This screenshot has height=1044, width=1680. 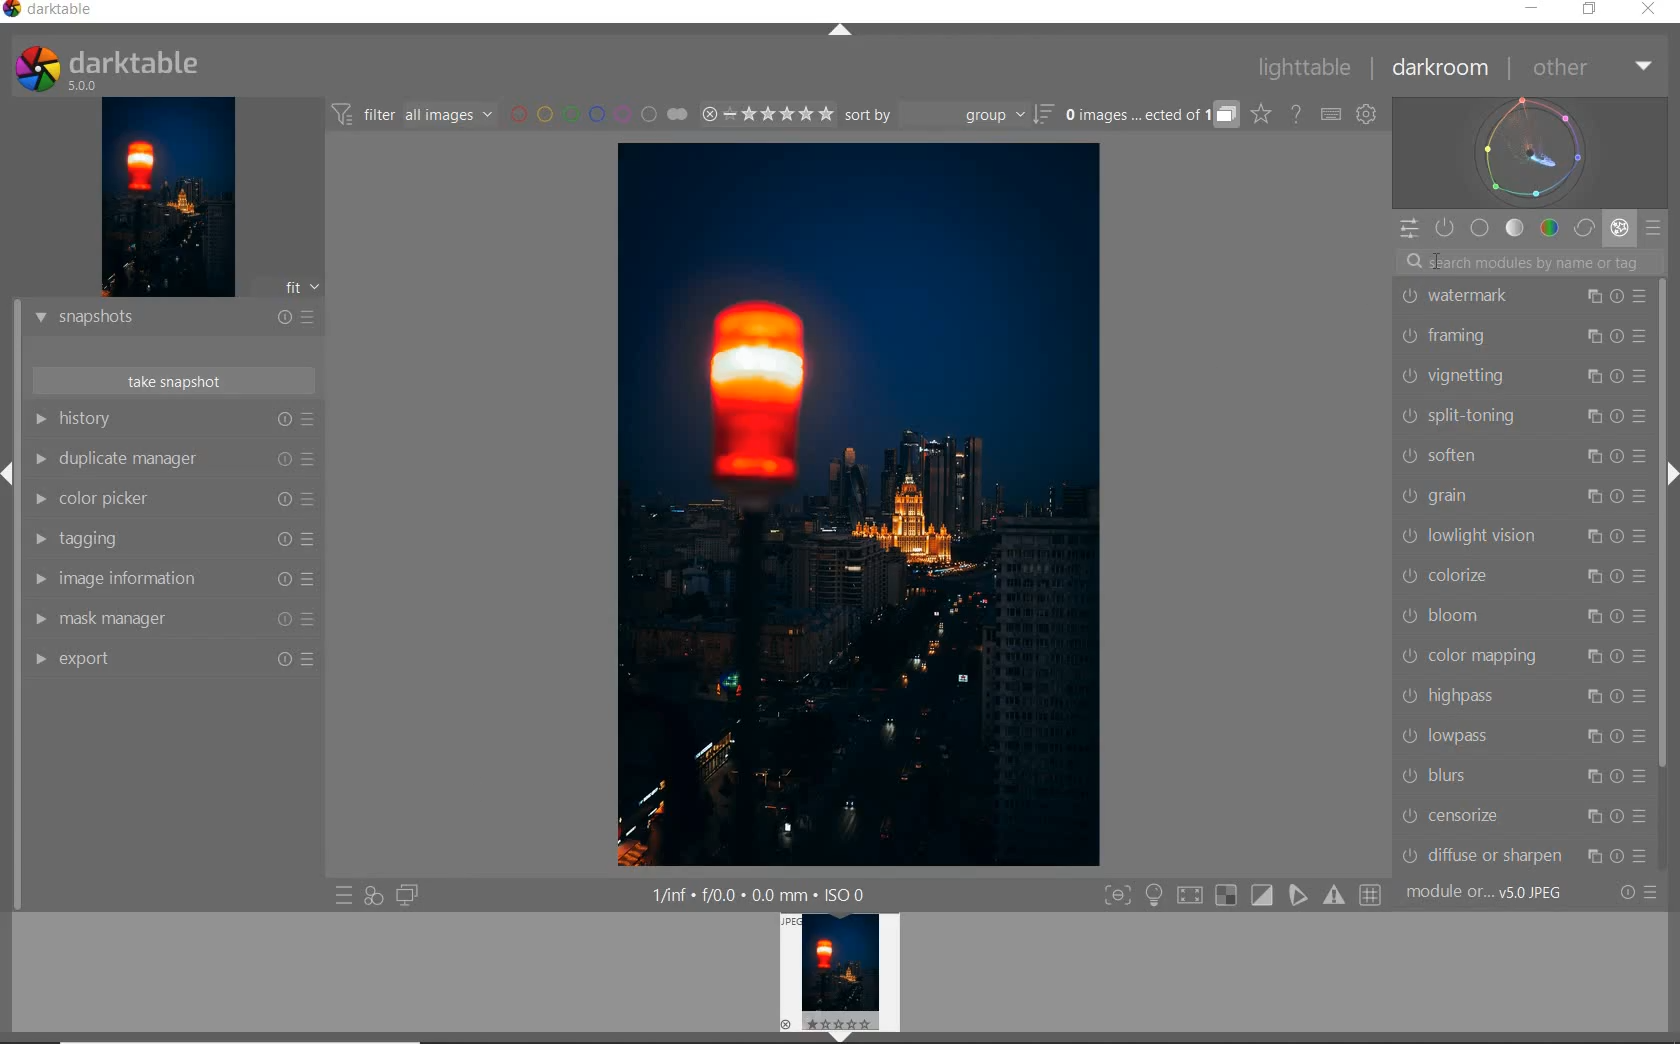 I want to click on EXPORT, so click(x=135, y=659).